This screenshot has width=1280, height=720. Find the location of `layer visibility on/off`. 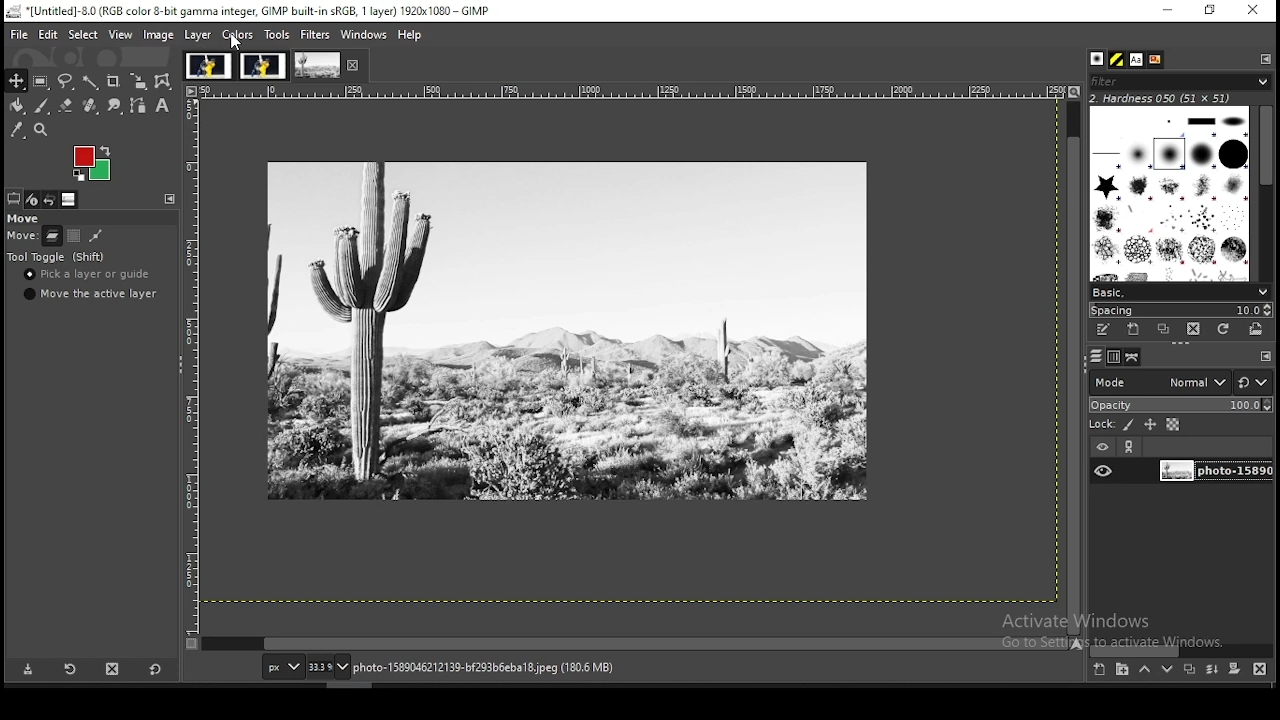

layer visibility on/off is located at coordinates (1103, 472).